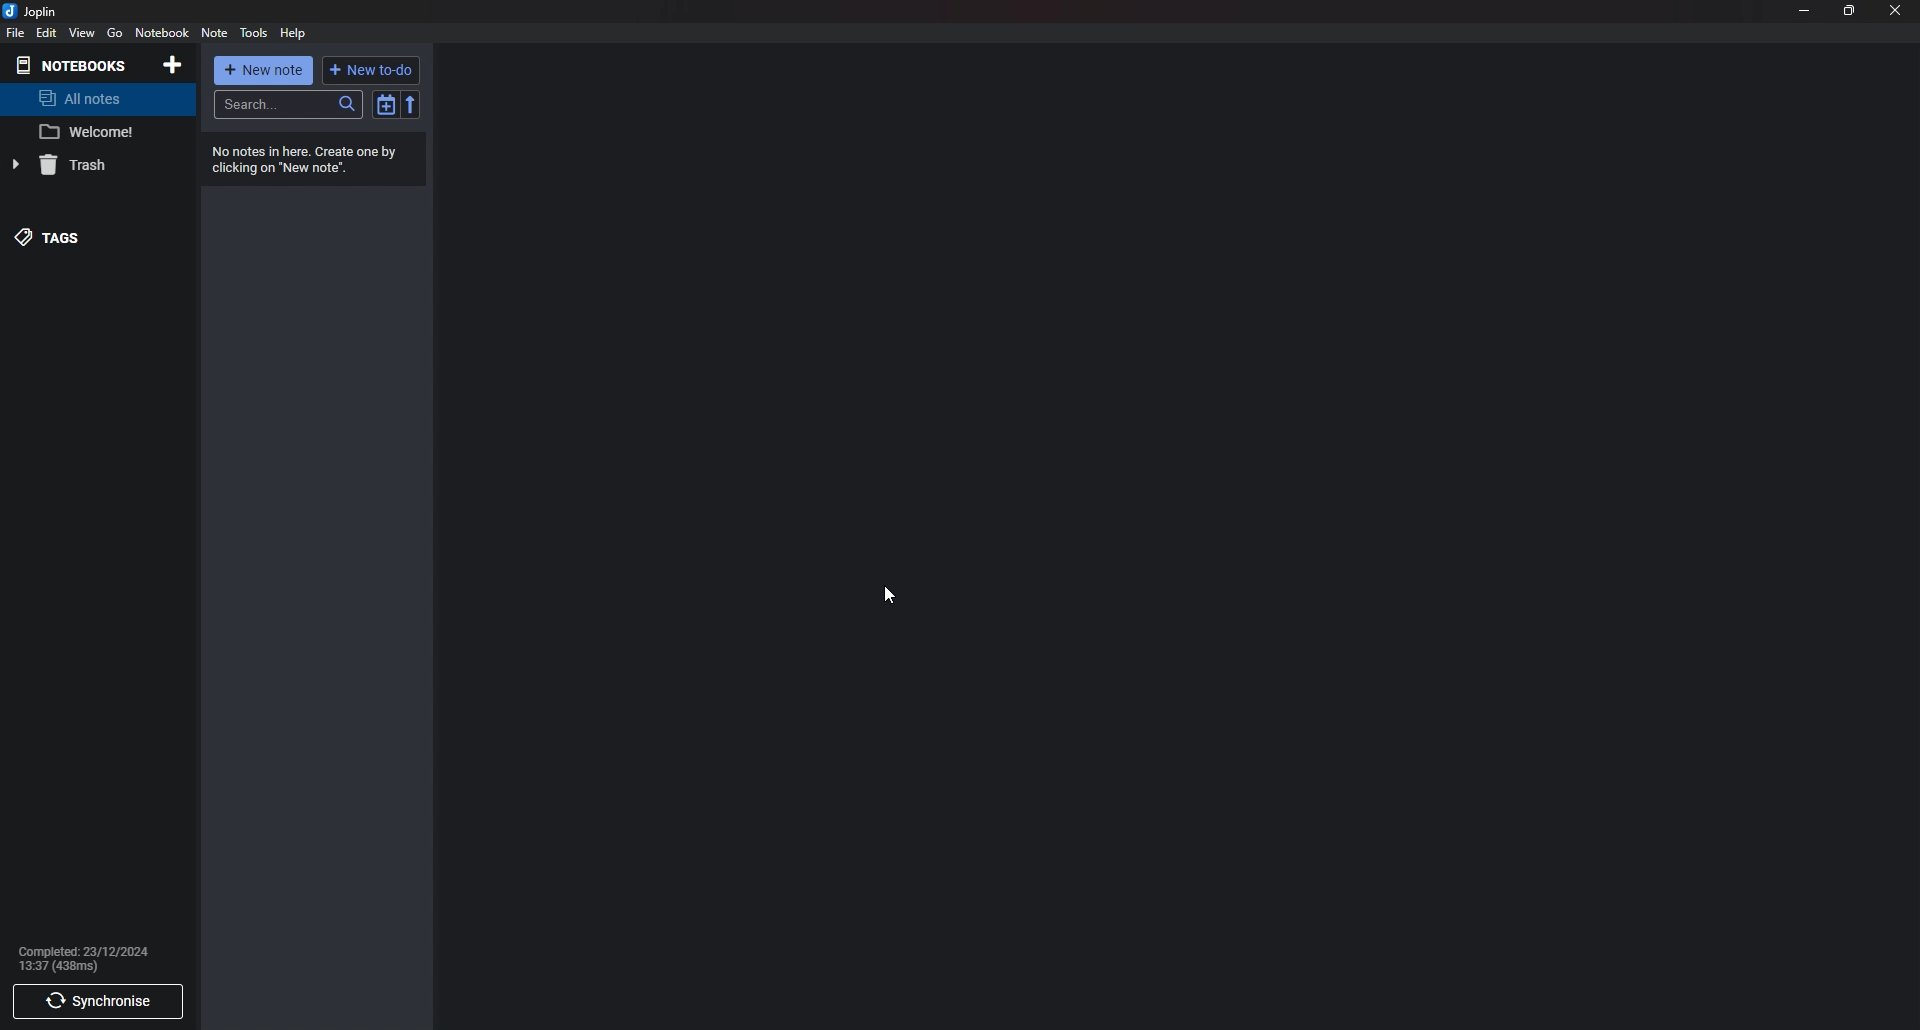  What do you see at coordinates (1806, 10) in the screenshot?
I see `Minimize` at bounding box center [1806, 10].